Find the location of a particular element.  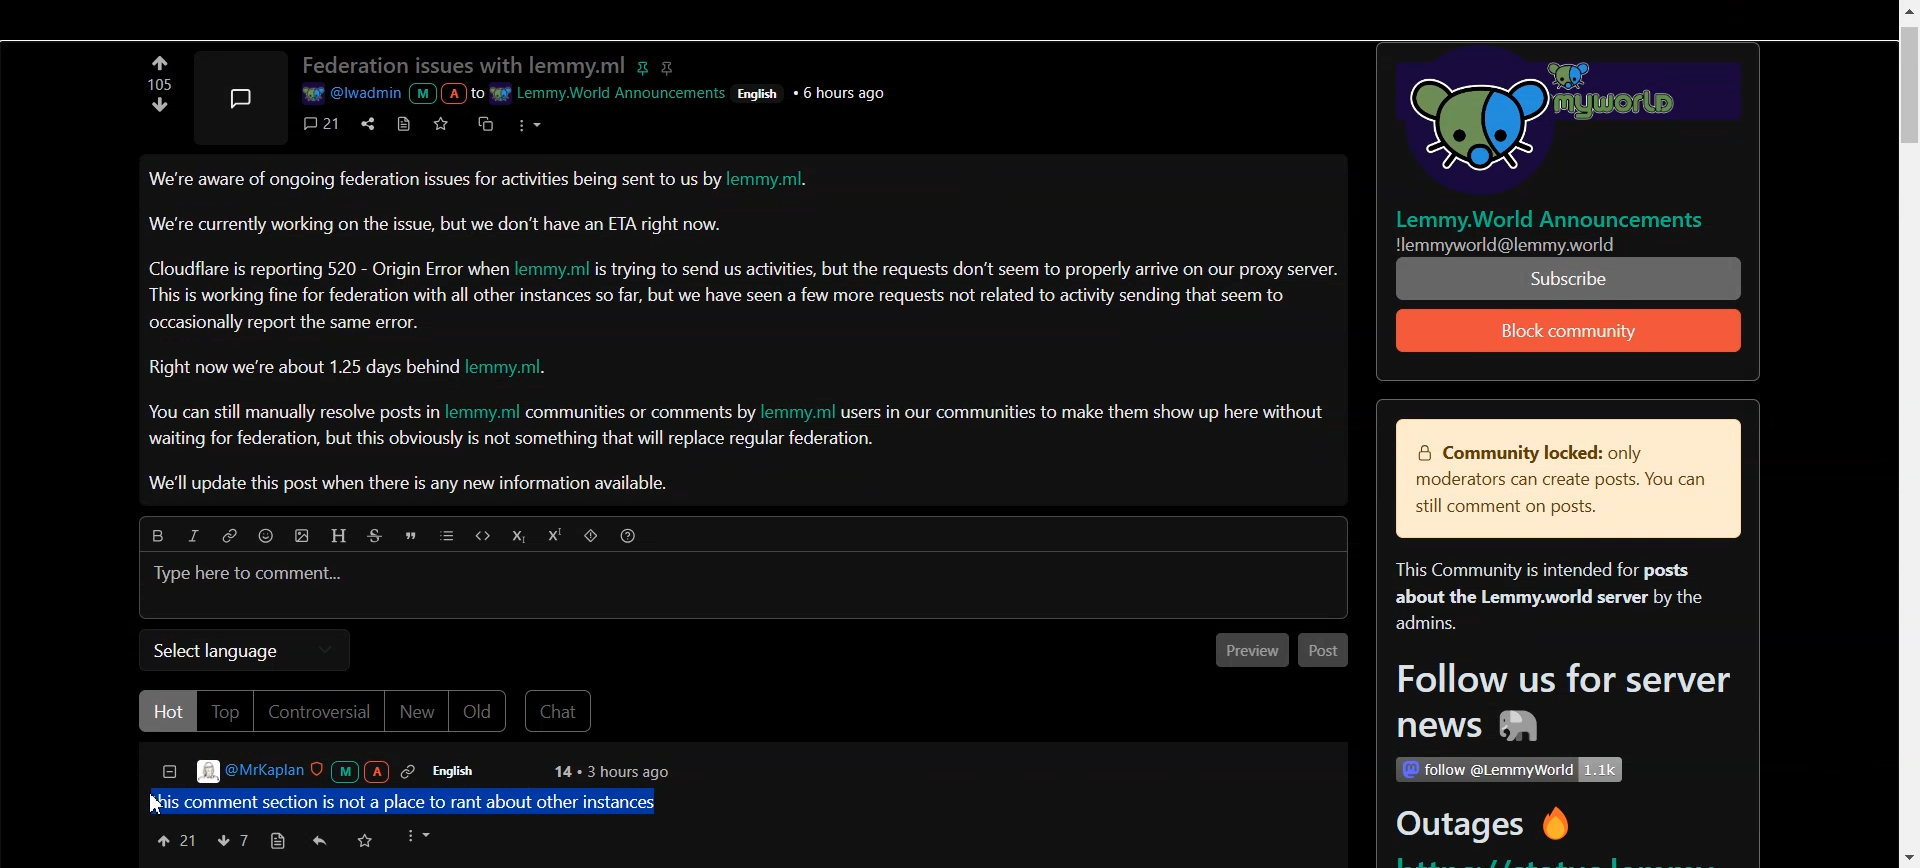

save is located at coordinates (367, 843).